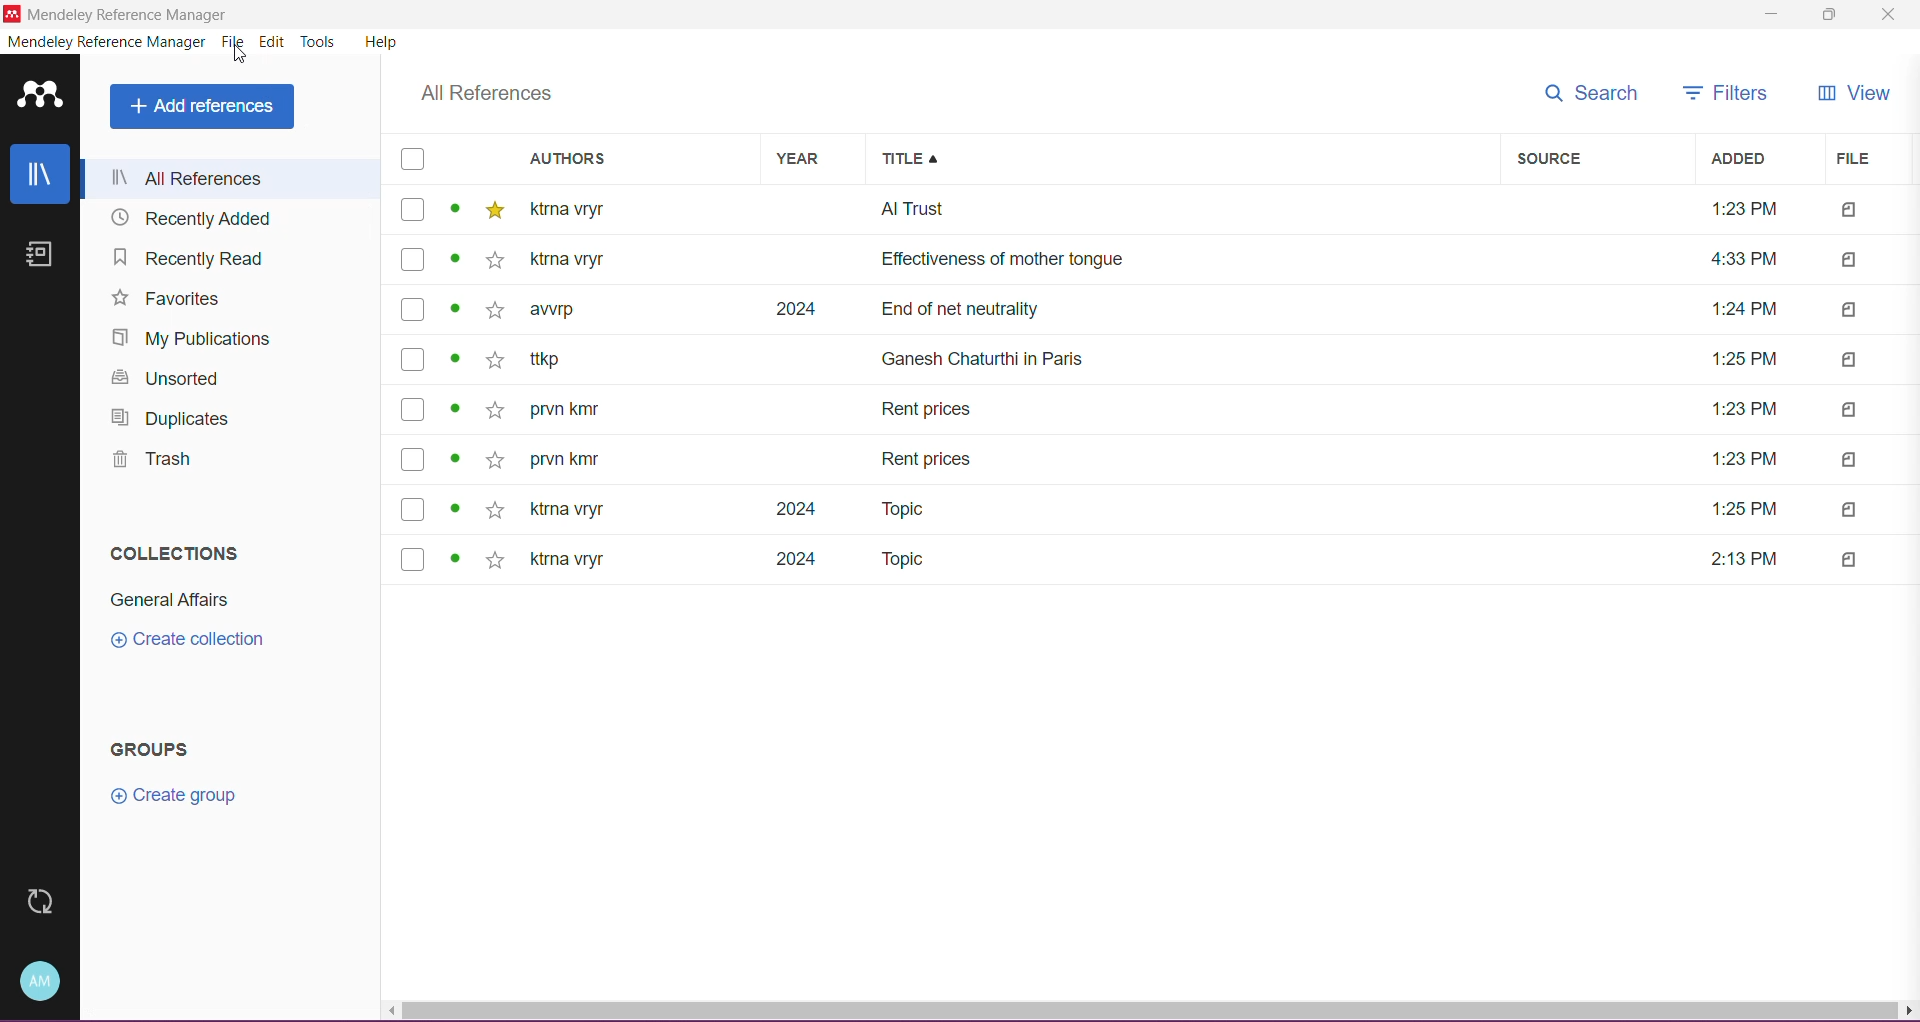 This screenshot has height=1022, width=1920. Describe the element at coordinates (147, 748) in the screenshot. I see `Groups` at that location.